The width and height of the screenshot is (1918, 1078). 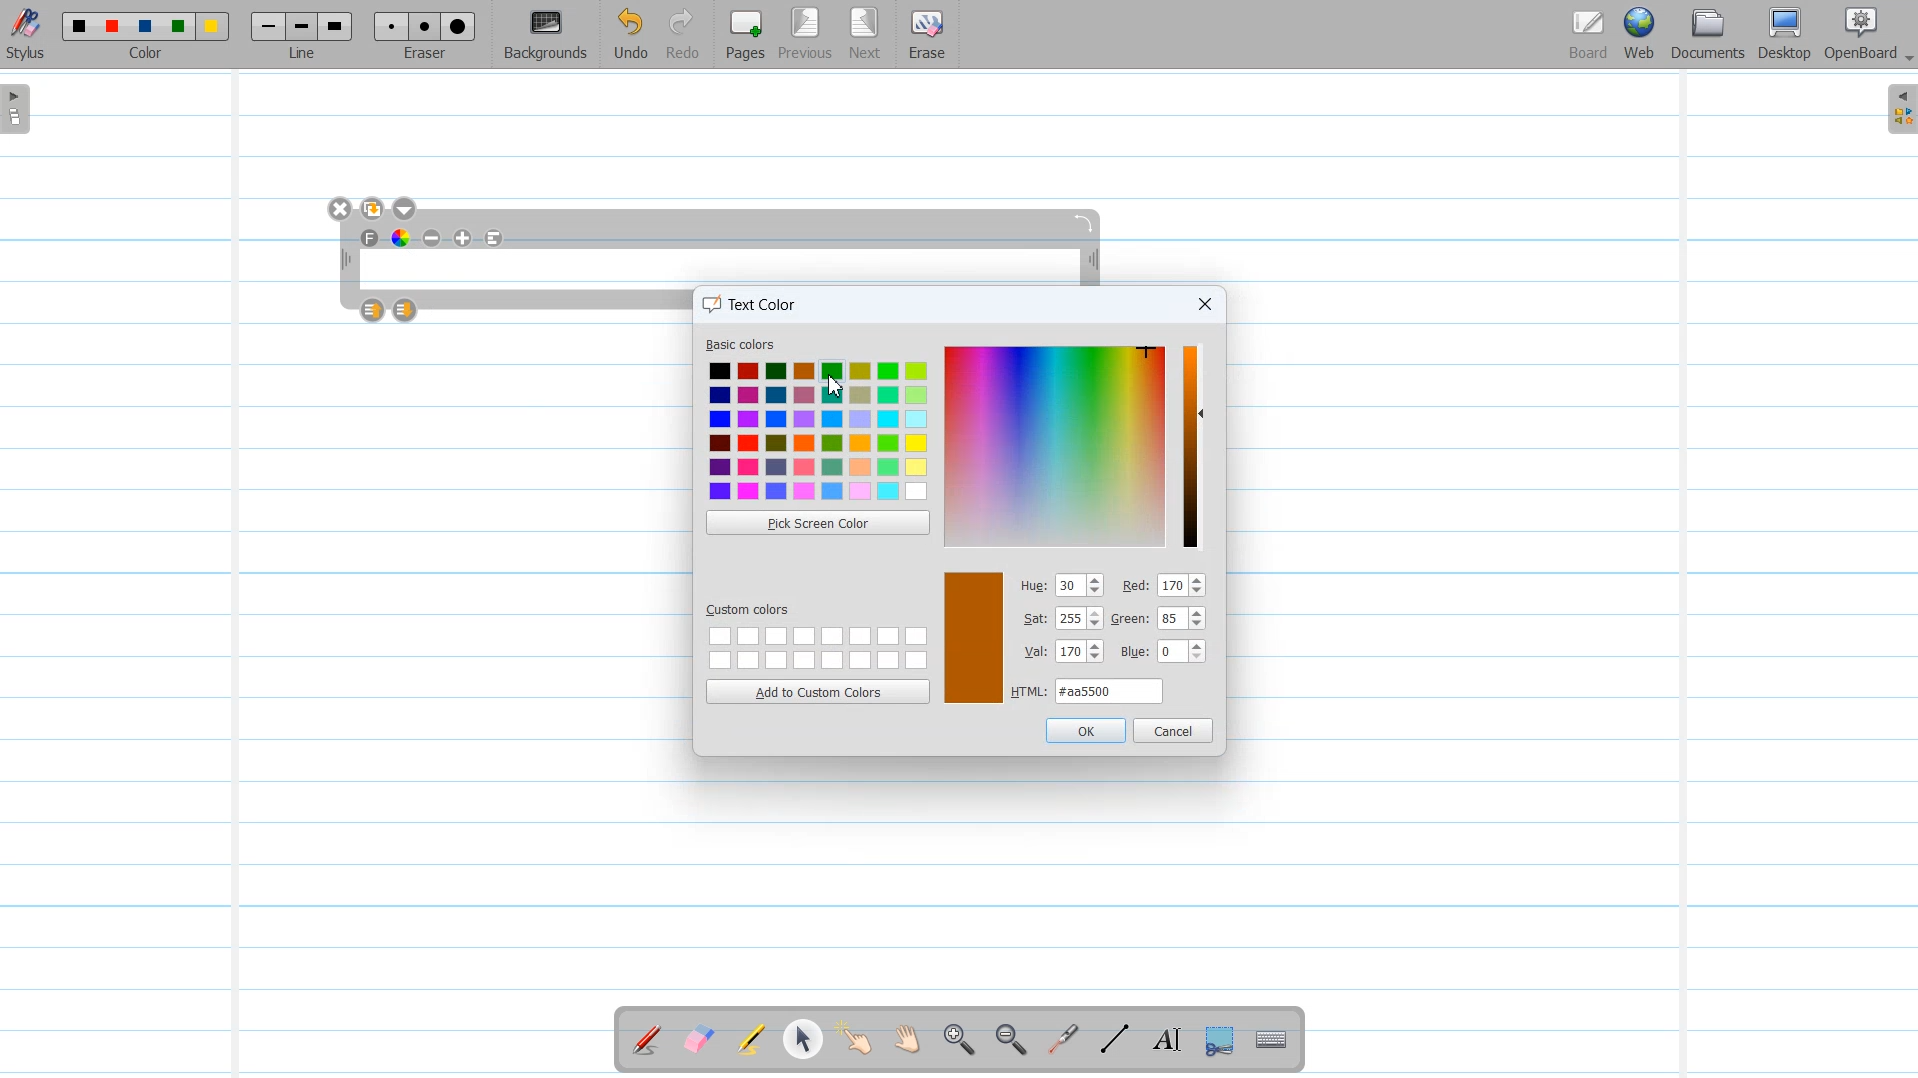 I want to click on Layer Down, so click(x=406, y=310).